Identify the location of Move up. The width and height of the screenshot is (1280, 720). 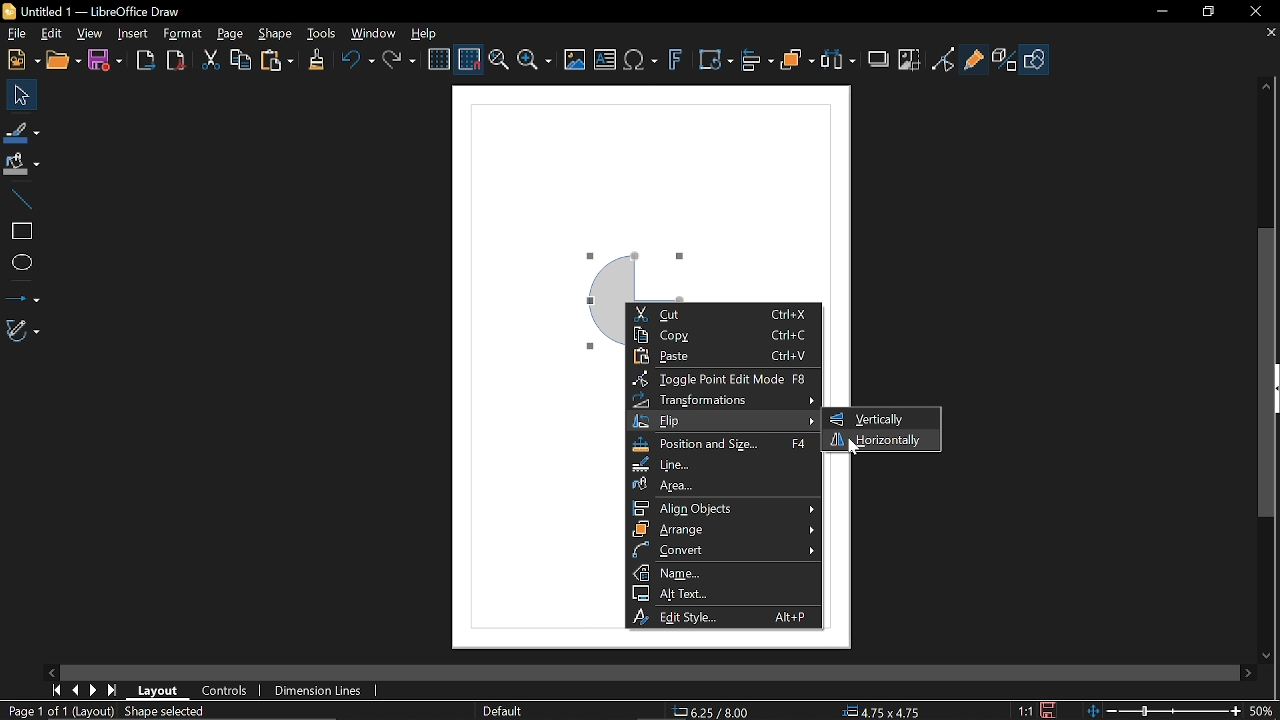
(1271, 86).